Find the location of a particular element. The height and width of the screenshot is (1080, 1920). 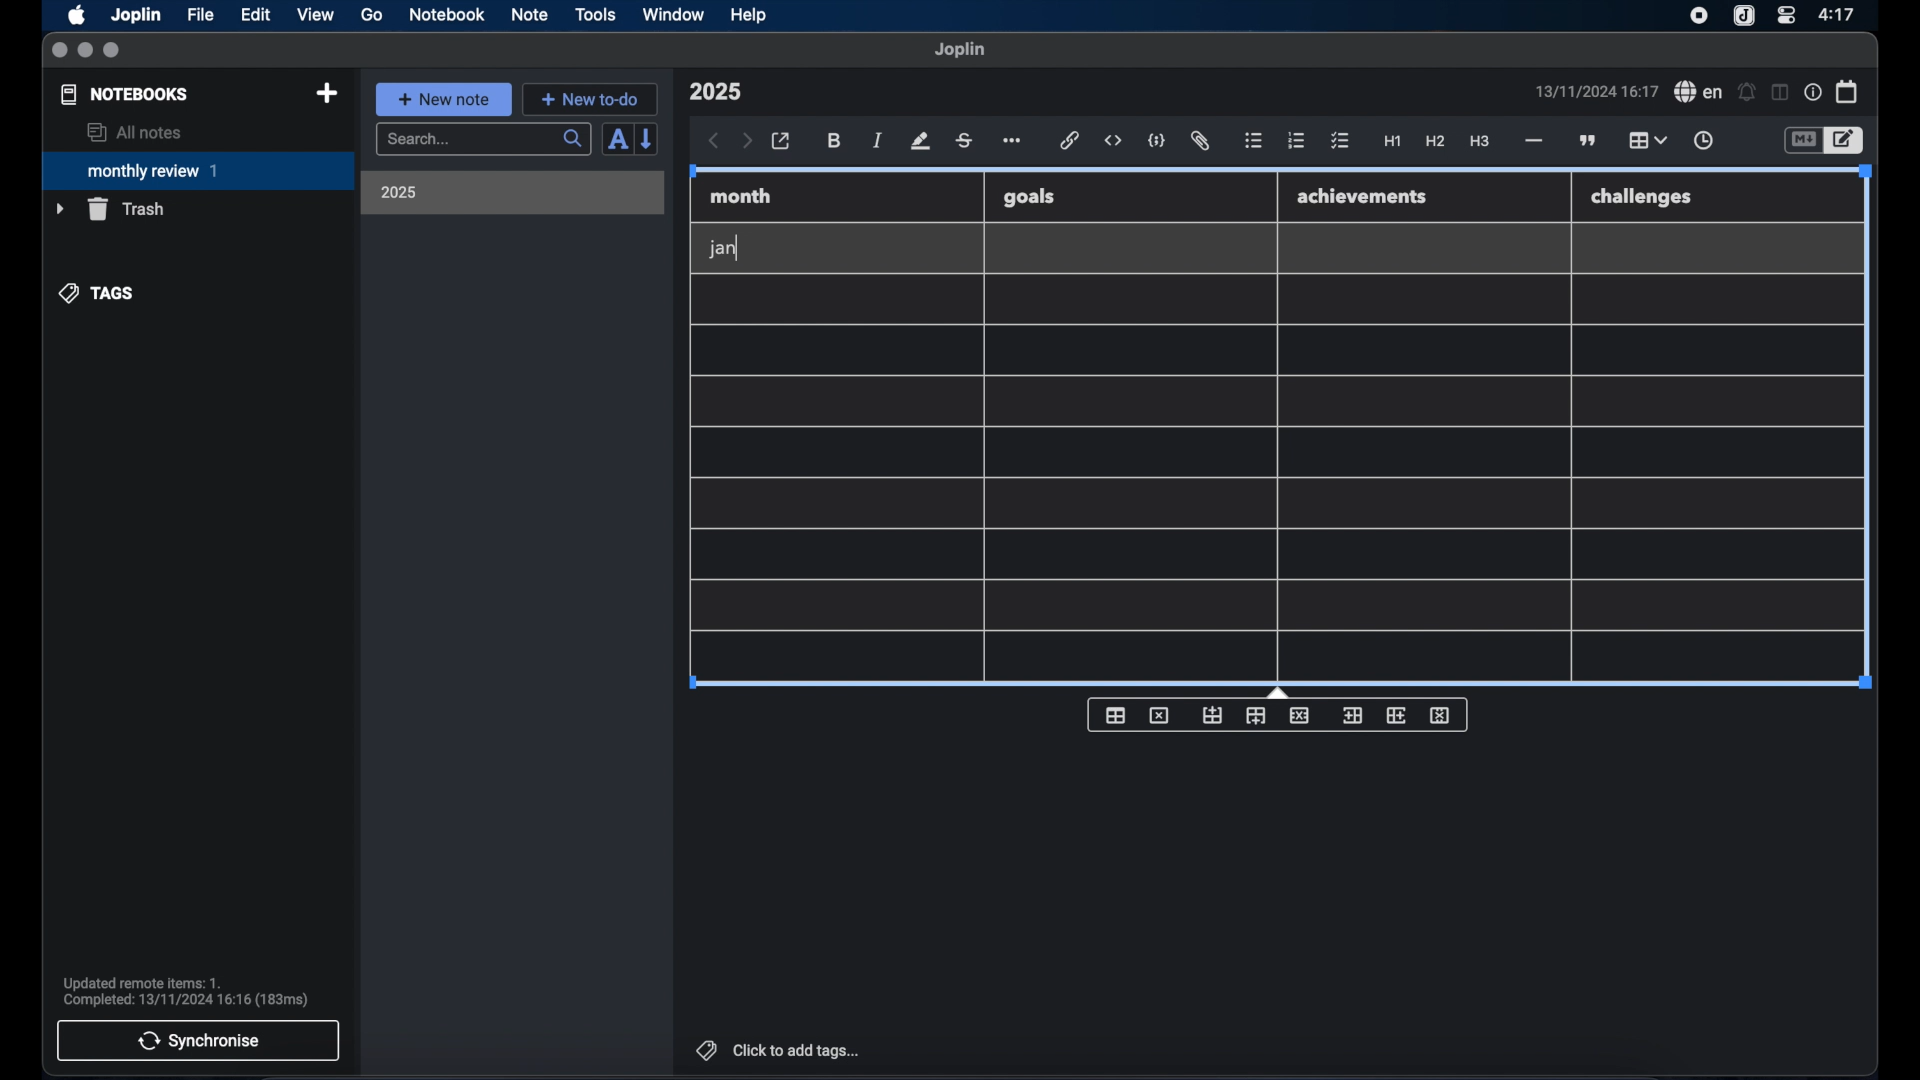

window is located at coordinates (674, 14).